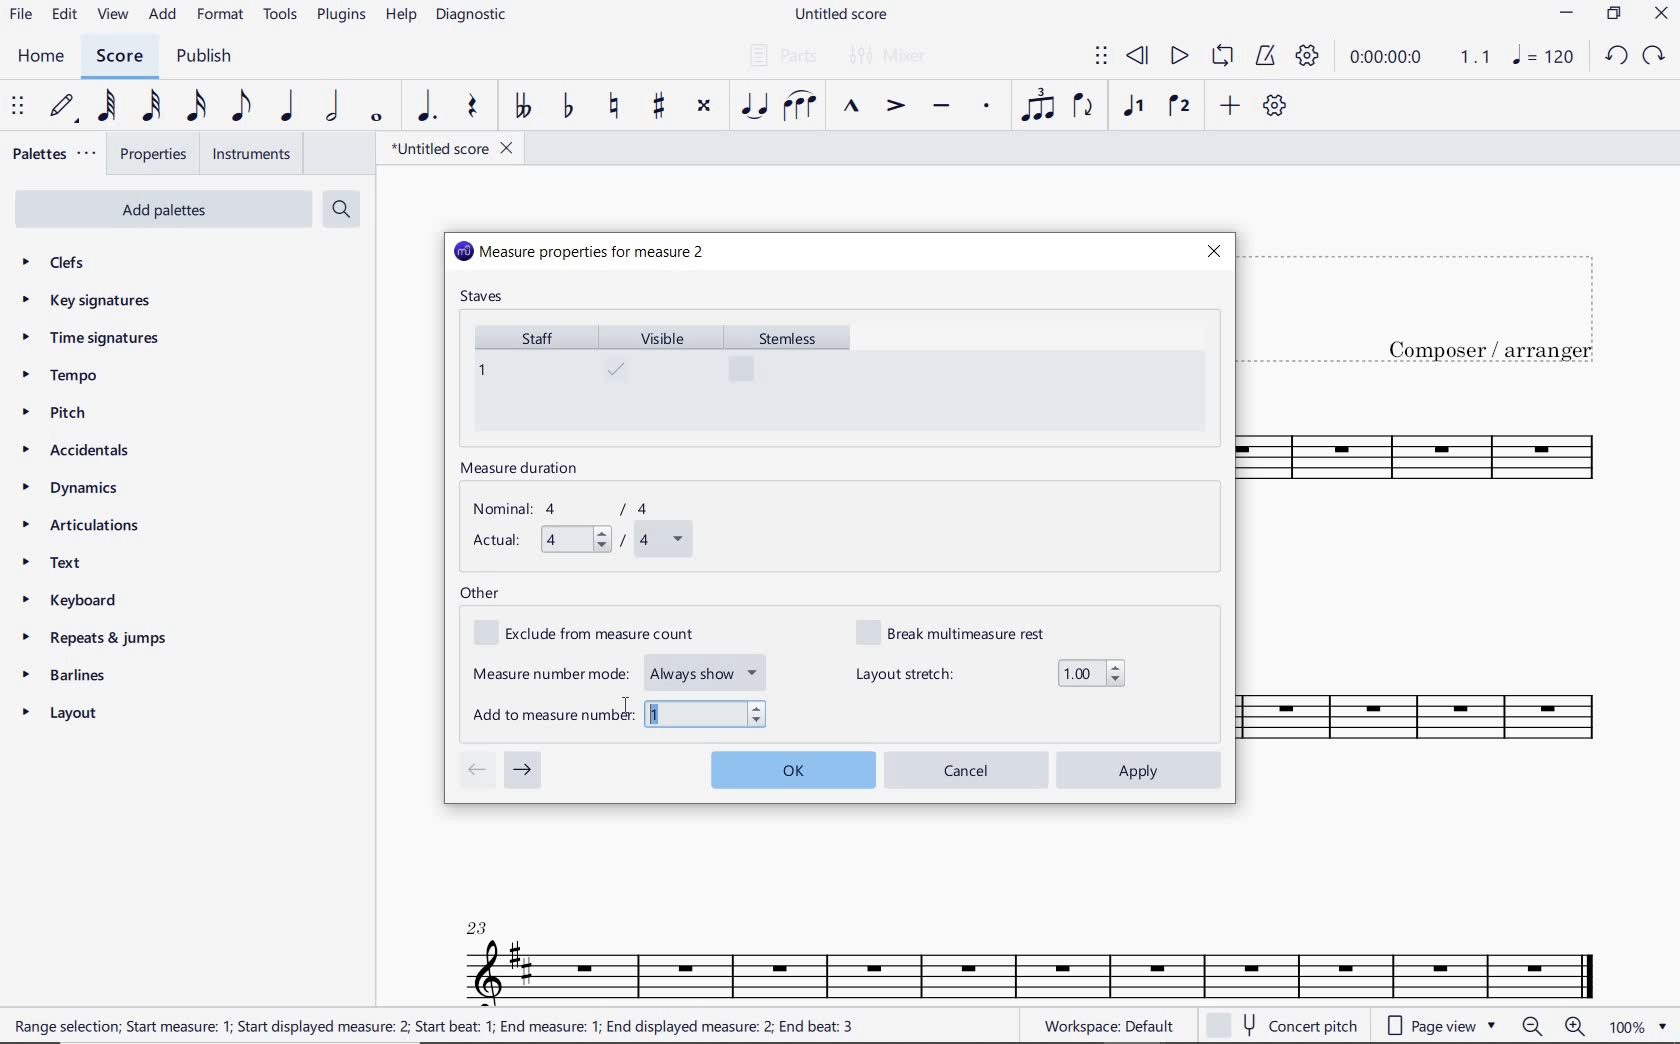 This screenshot has width=1680, height=1044. Describe the element at coordinates (940, 108) in the screenshot. I see `TENUTO` at that location.